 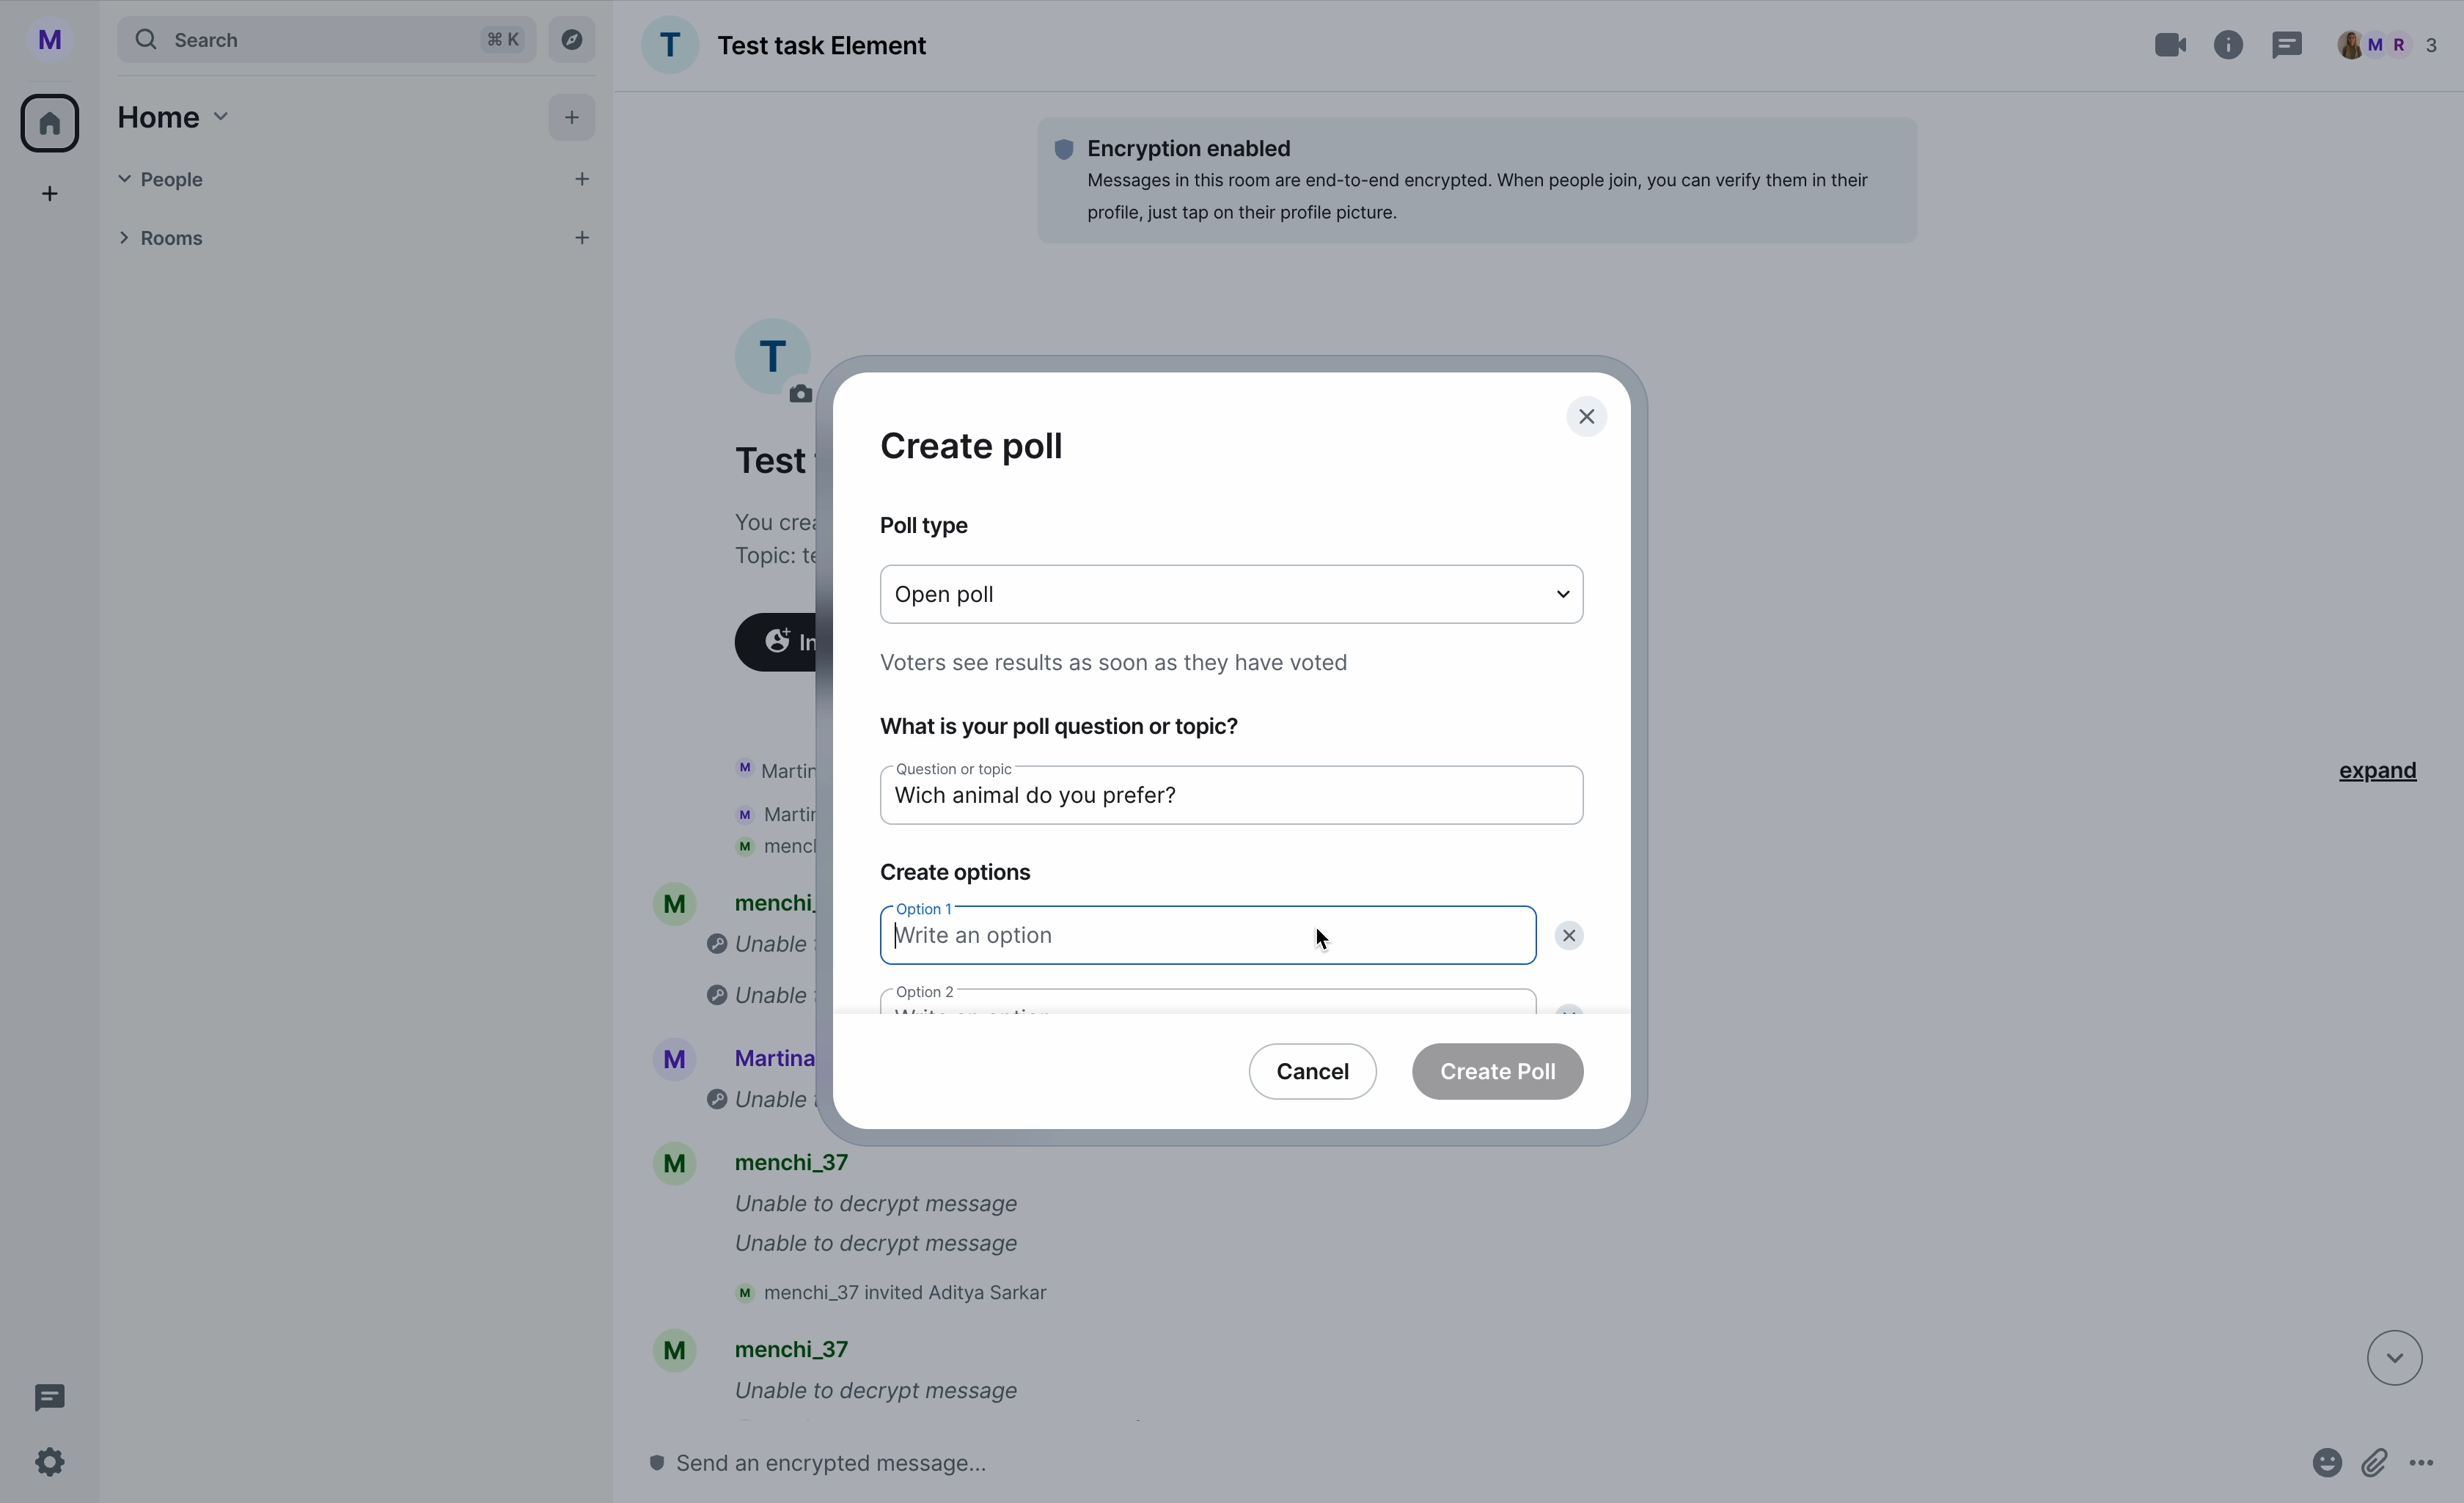 I want to click on video call, so click(x=2173, y=45).